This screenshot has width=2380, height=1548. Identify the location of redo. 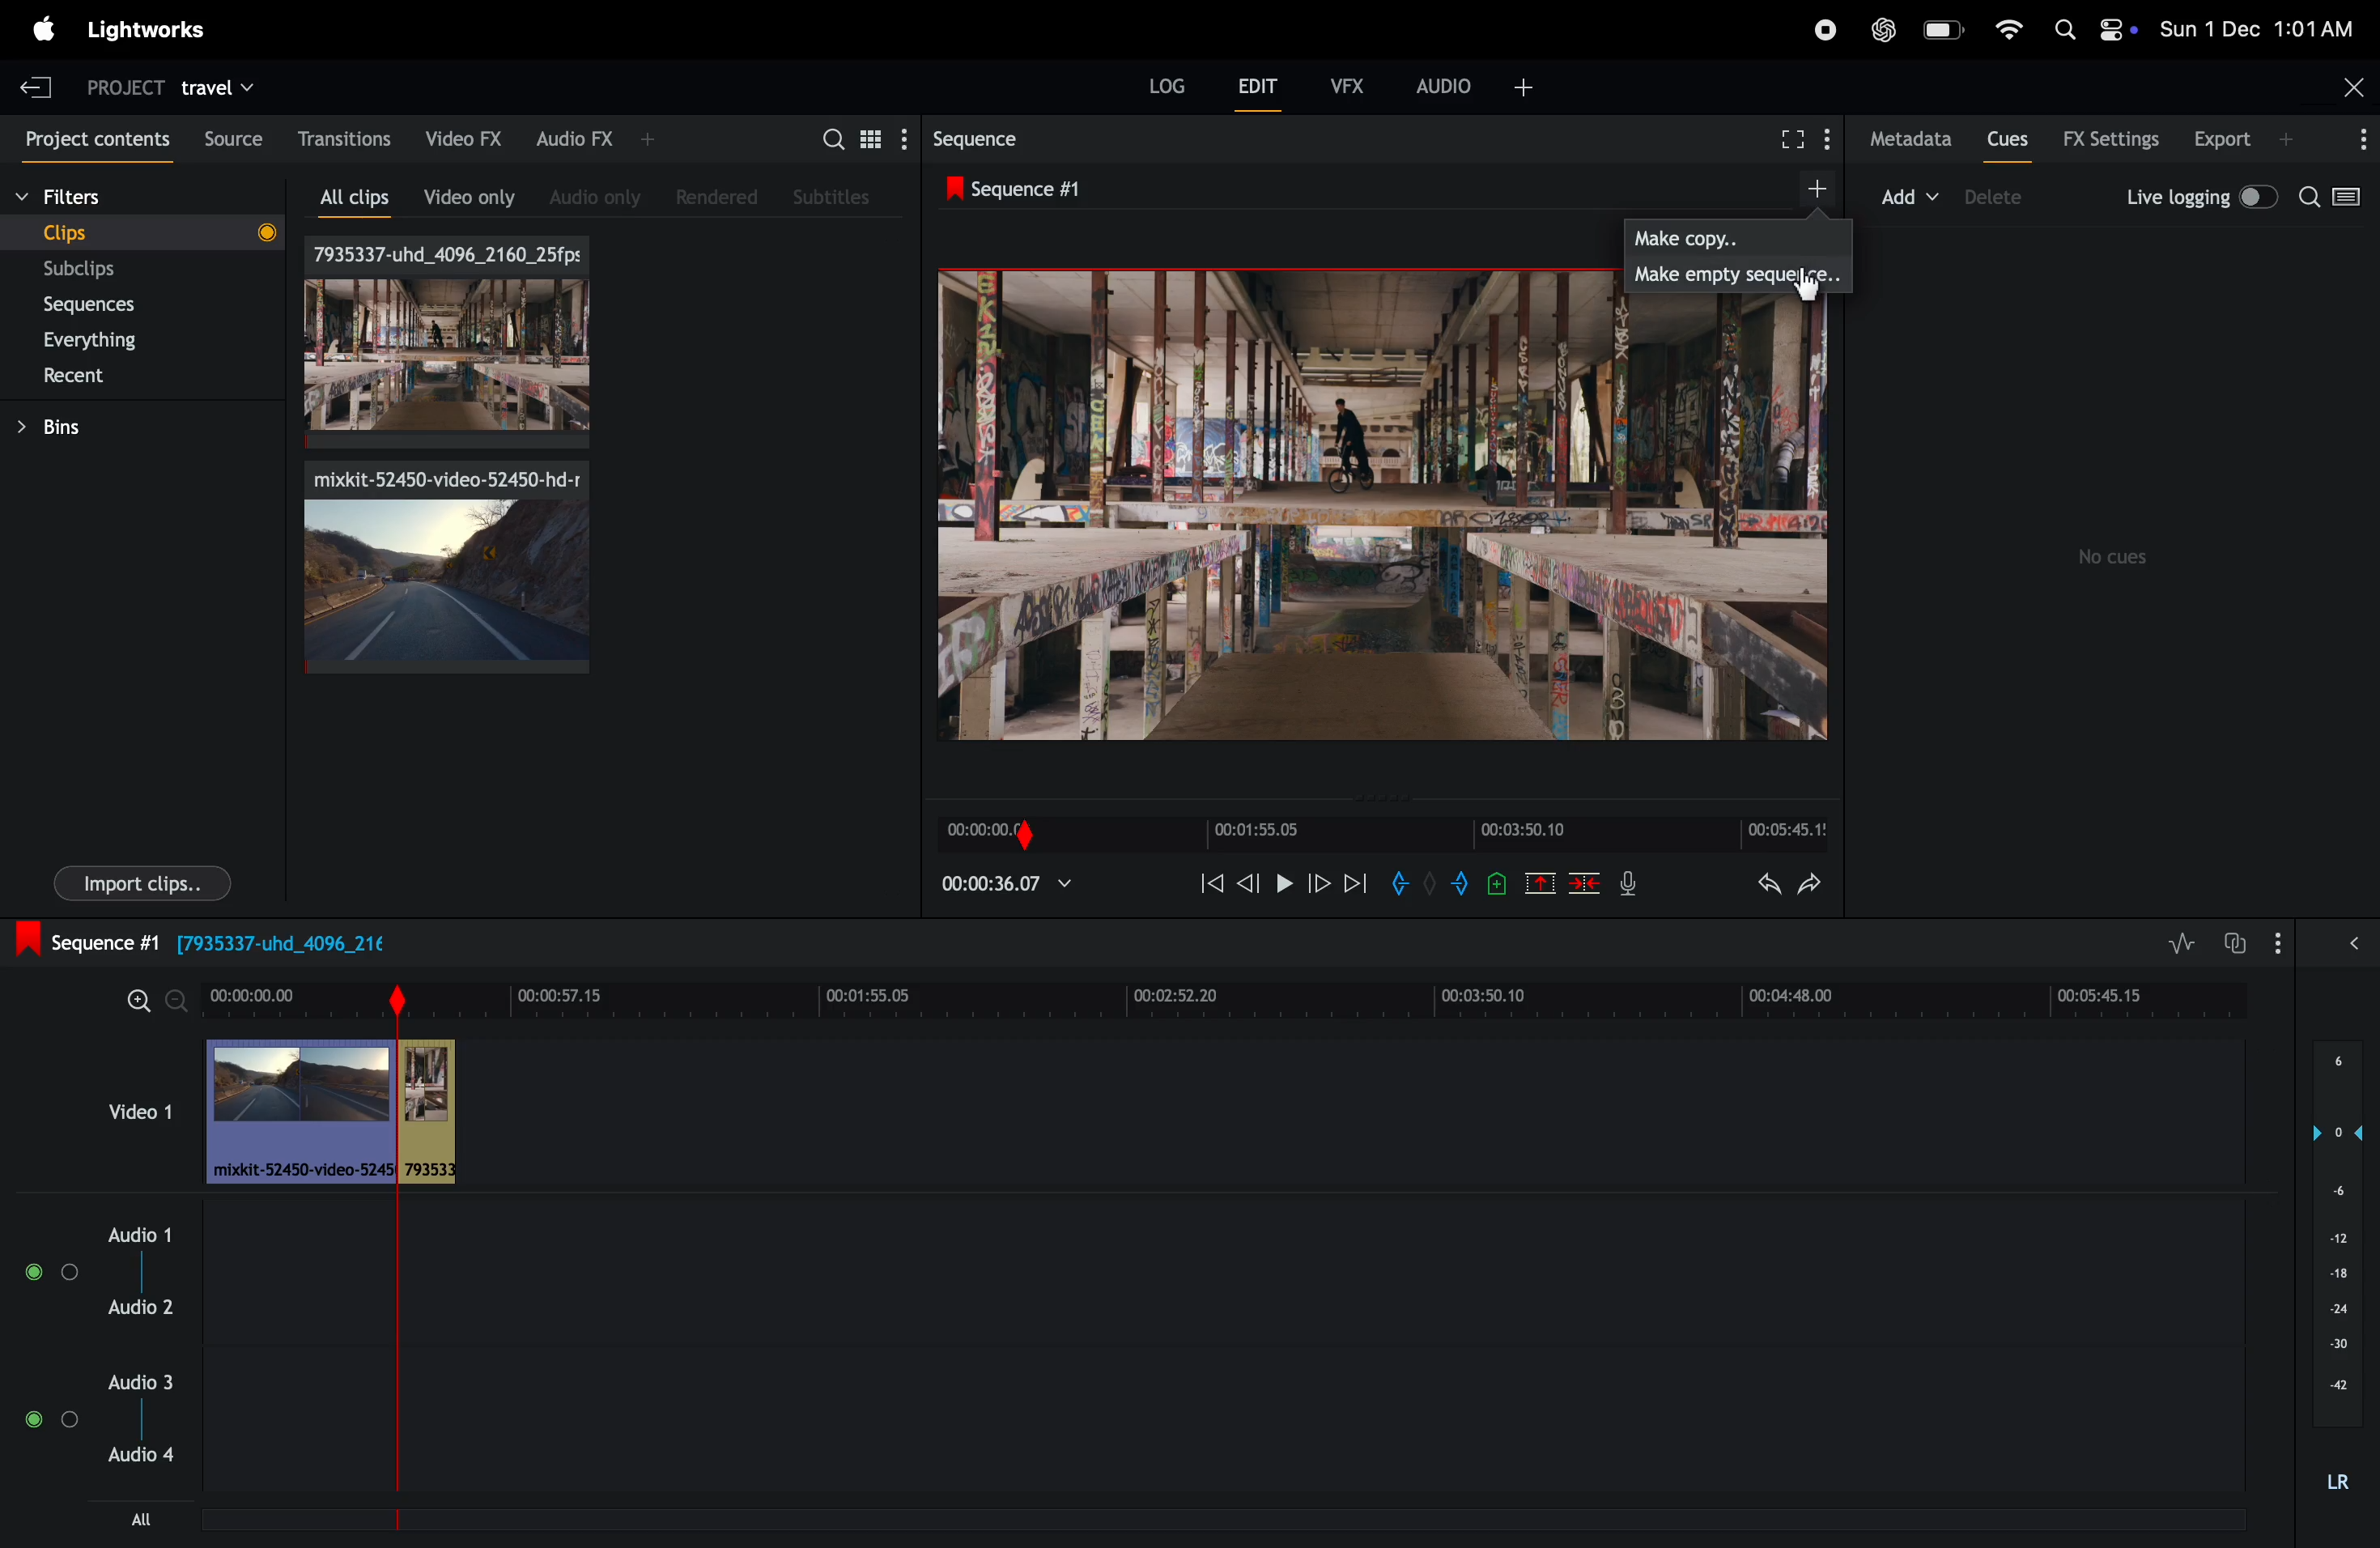
(1811, 885).